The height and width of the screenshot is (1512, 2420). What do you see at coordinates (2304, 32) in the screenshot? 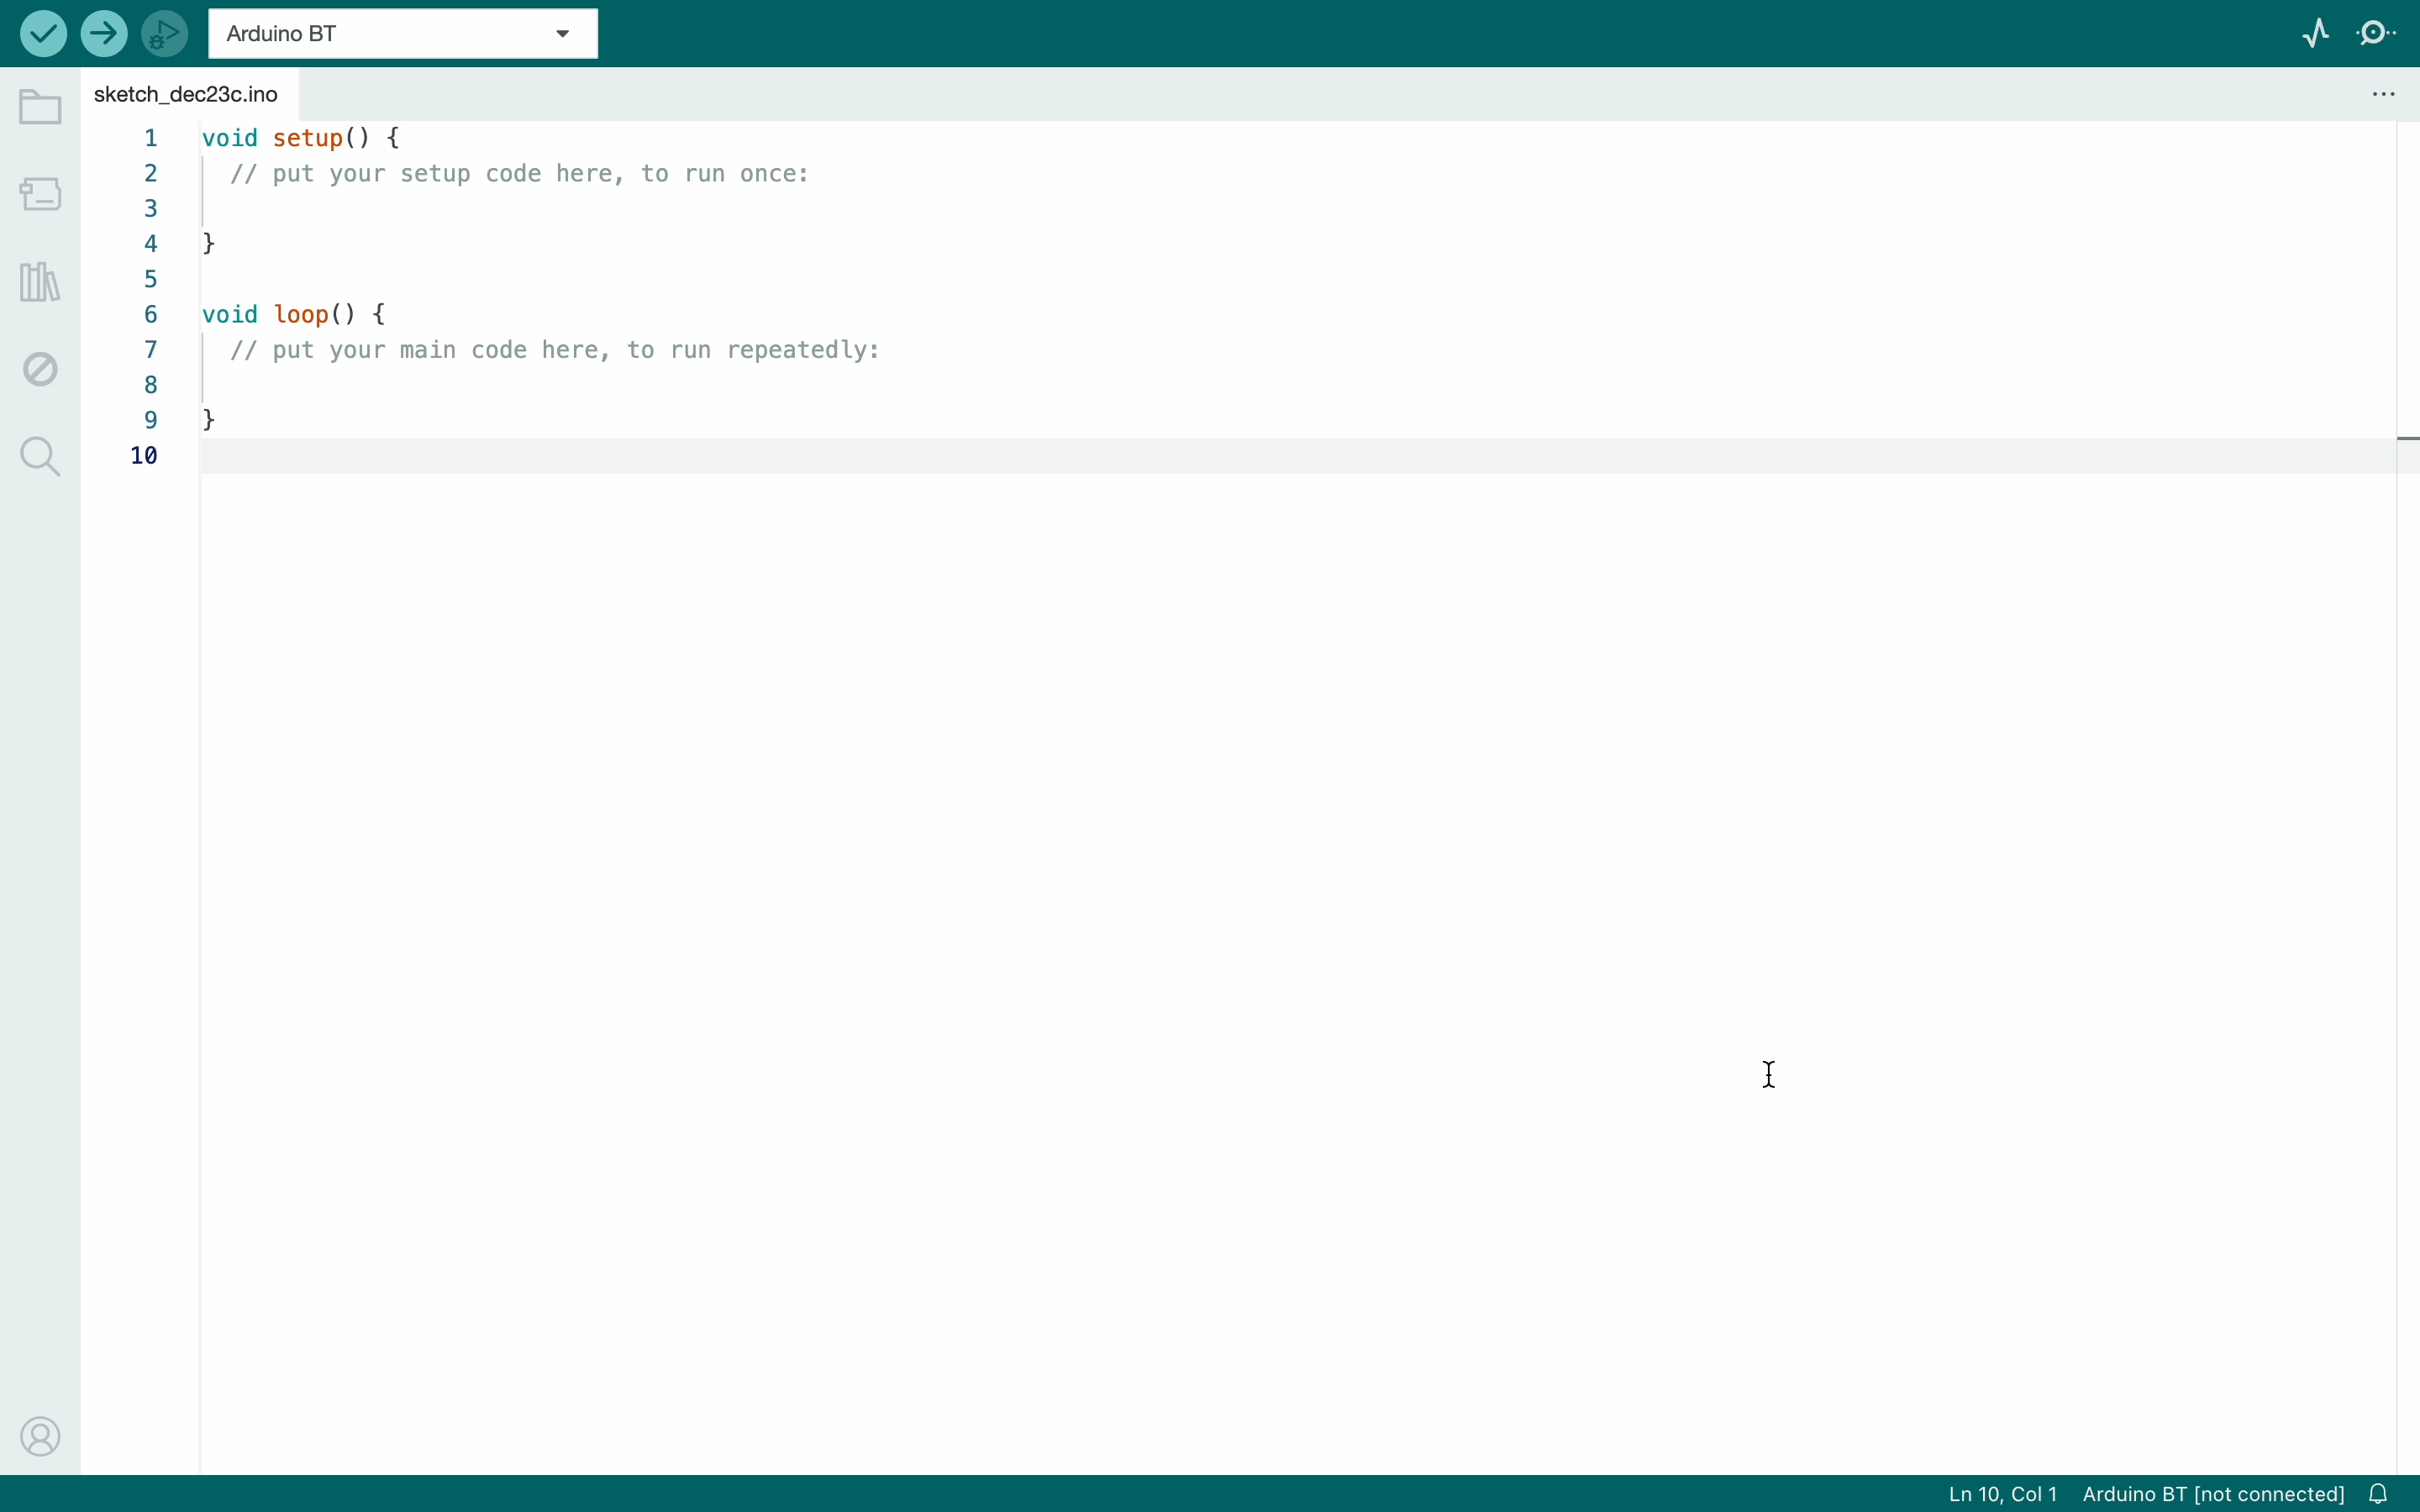
I see `serial plotter` at bounding box center [2304, 32].